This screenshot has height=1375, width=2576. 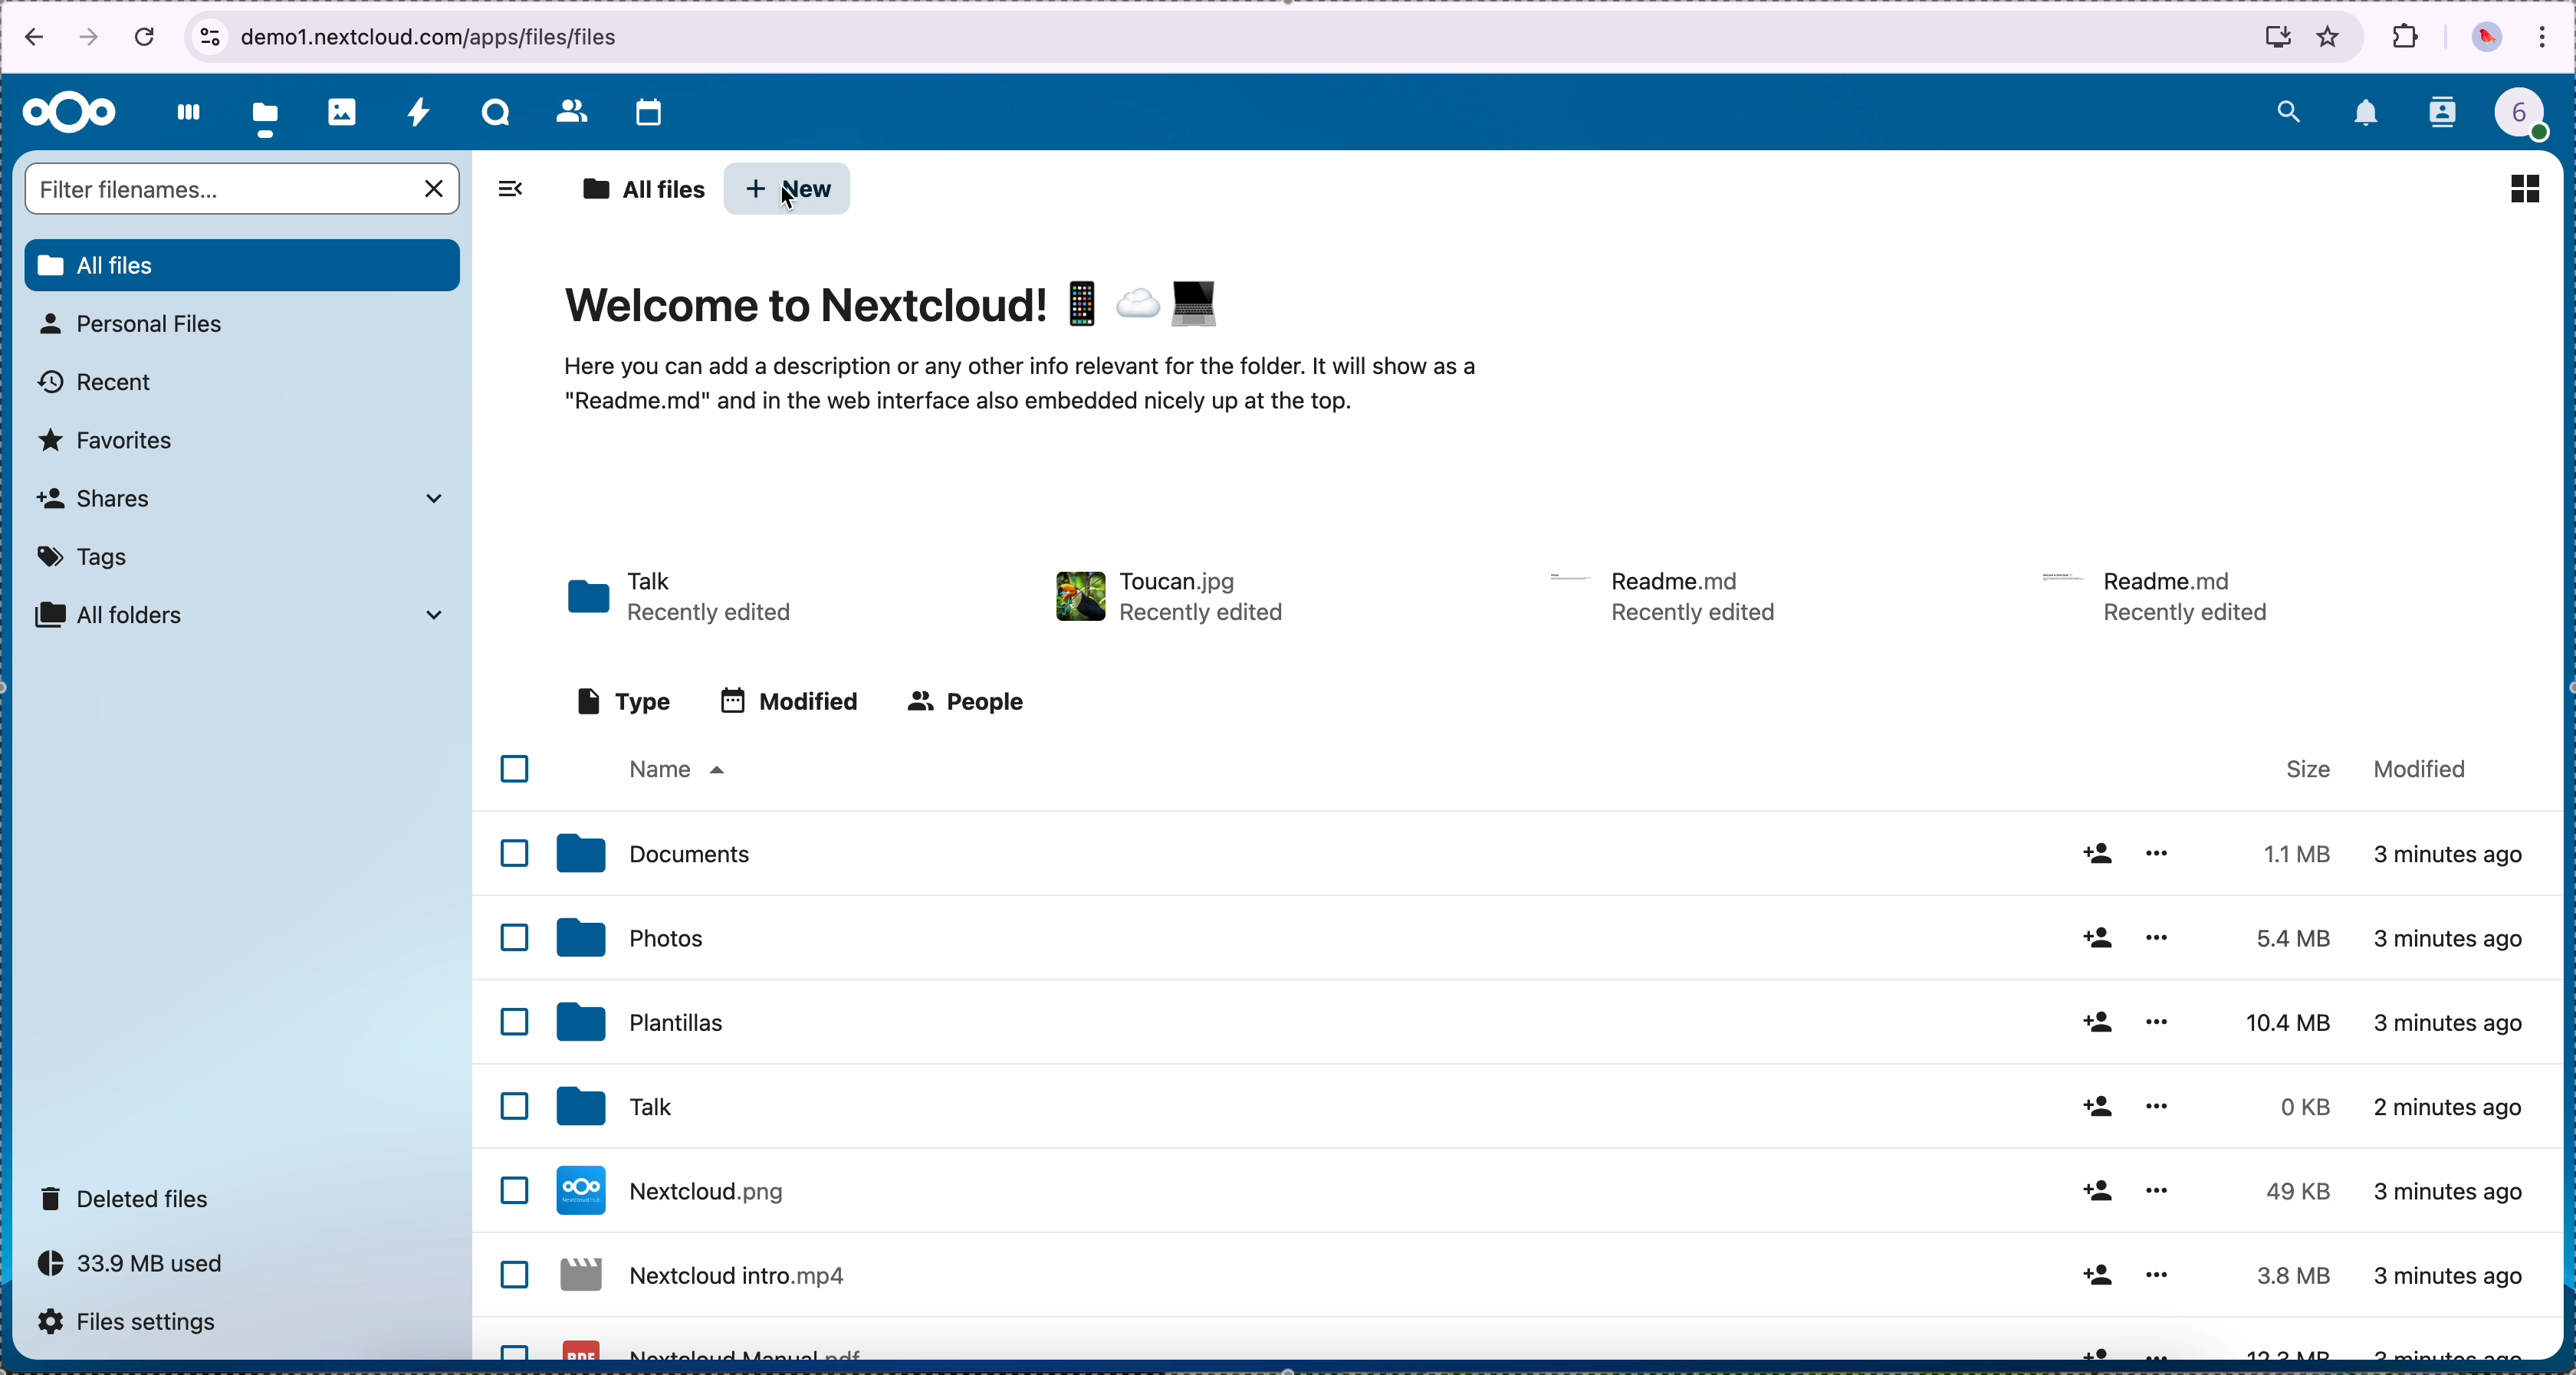 I want to click on click on new button, so click(x=789, y=190).